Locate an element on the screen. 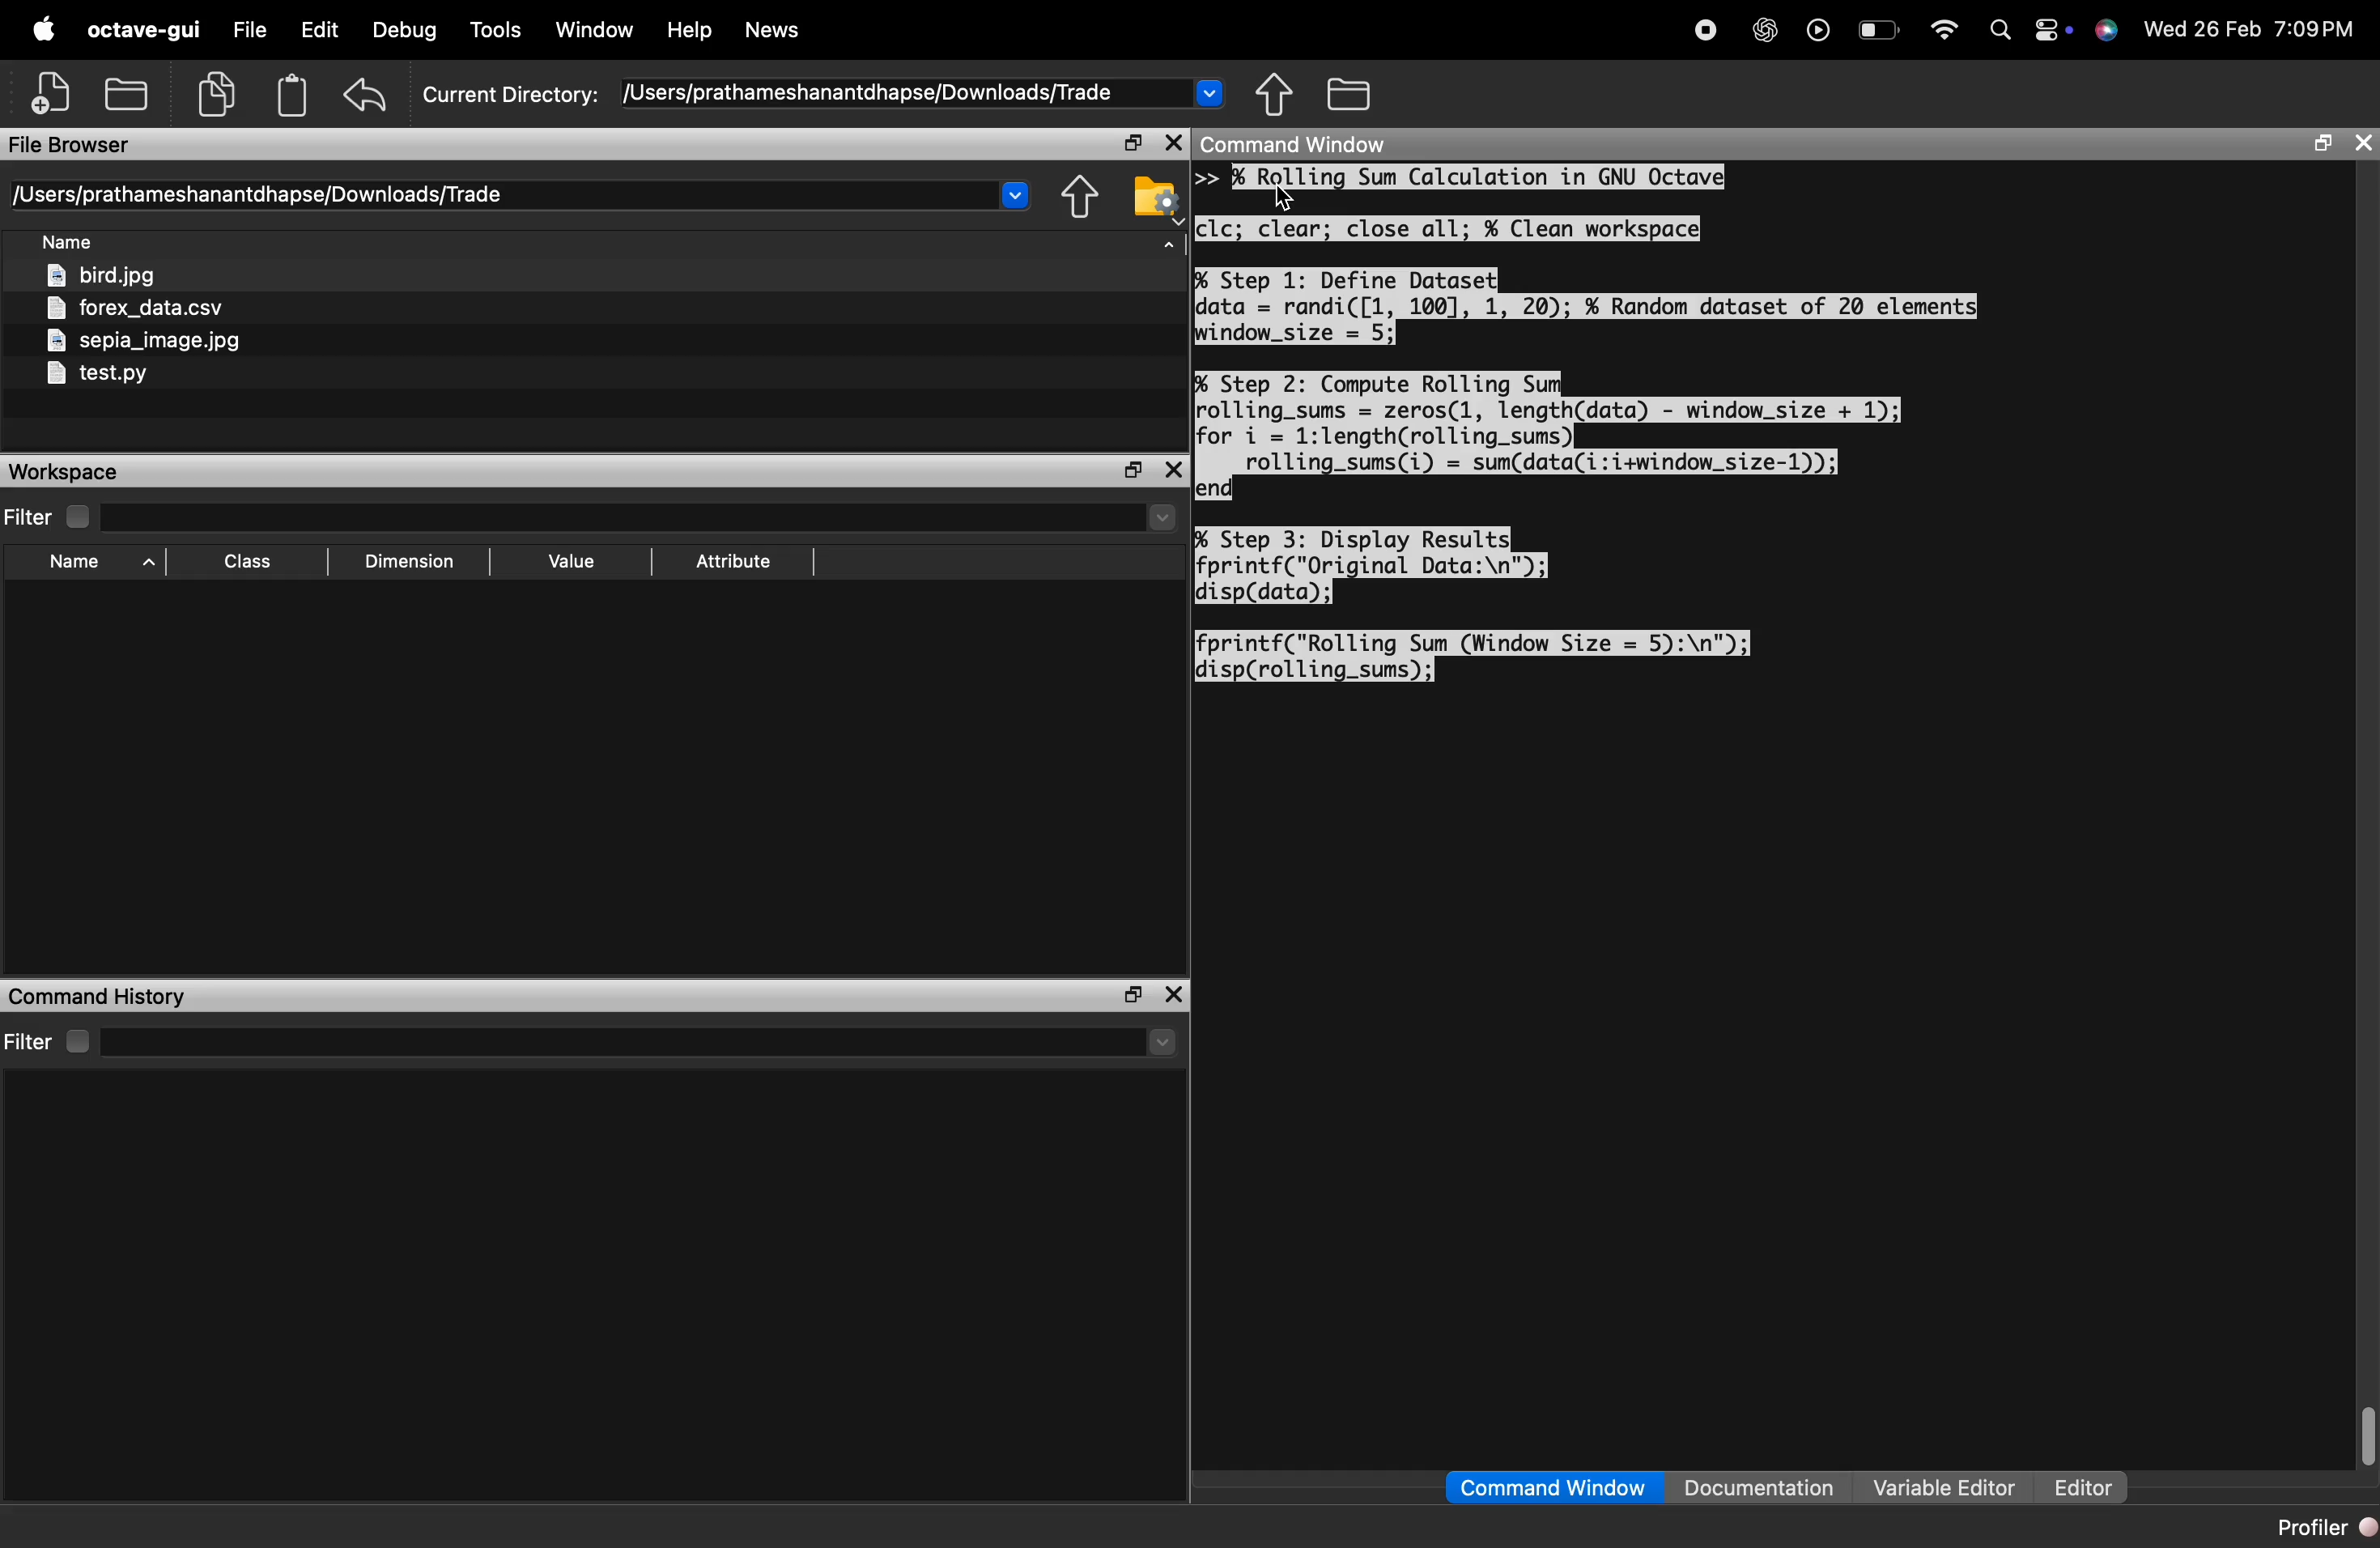 This screenshot has height=1548, width=2380. console code - Rolling Sum Calculation in GNU Octave clc; clear; close all; % Clean workspace Step 1: Define Dataset data randi ([1, 100], 1, 20); % Random dataset of 20 elements window size = 5; Step 2: Compute Rolling Sum rolling_sums = zeros(1, length(data) window size + 1); for i 1:length(rolling_sums) rolling_sums(i) = sum(data(i:i+window_size-1)); end EX > Step 3: Display Results fprintf("Original Data:\n"); disp(data); fprintf("Rolling Sum (Window Size = 5):\n"); disp(rolling_sums) is located at coordinates (1600, 447).